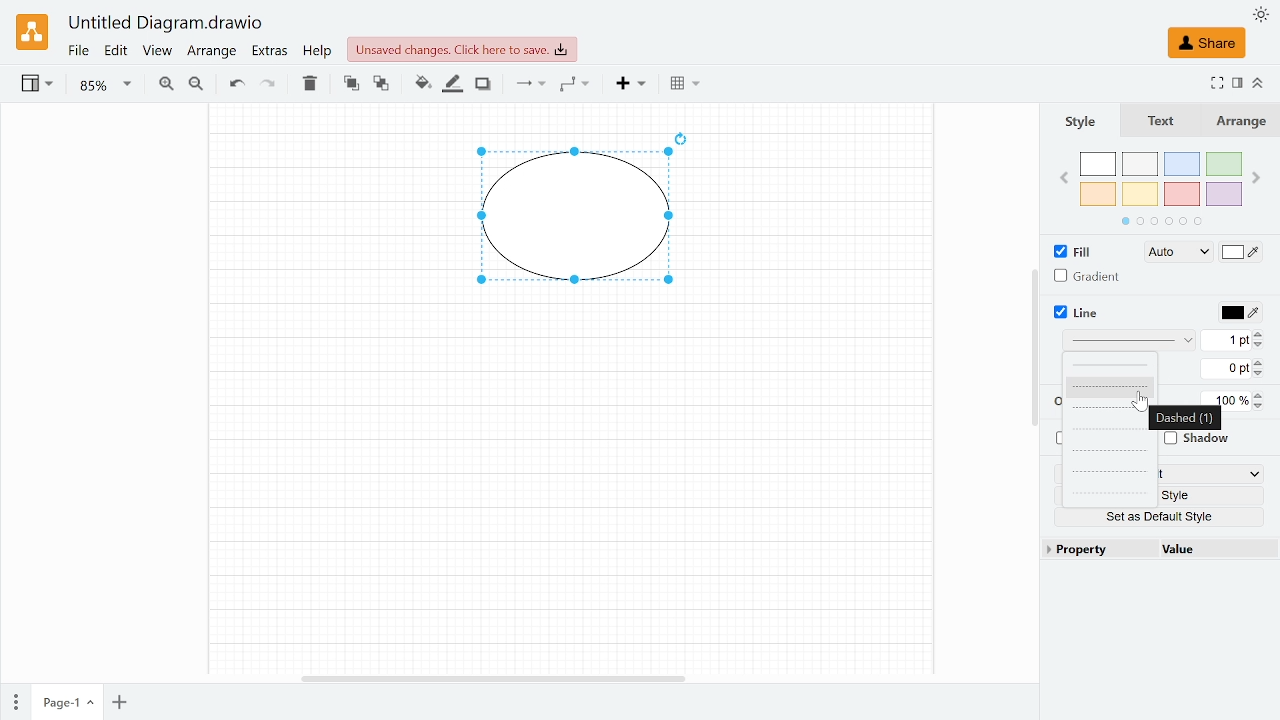 This screenshot has width=1280, height=720. What do you see at coordinates (1139, 404) in the screenshot?
I see `Pointer` at bounding box center [1139, 404].